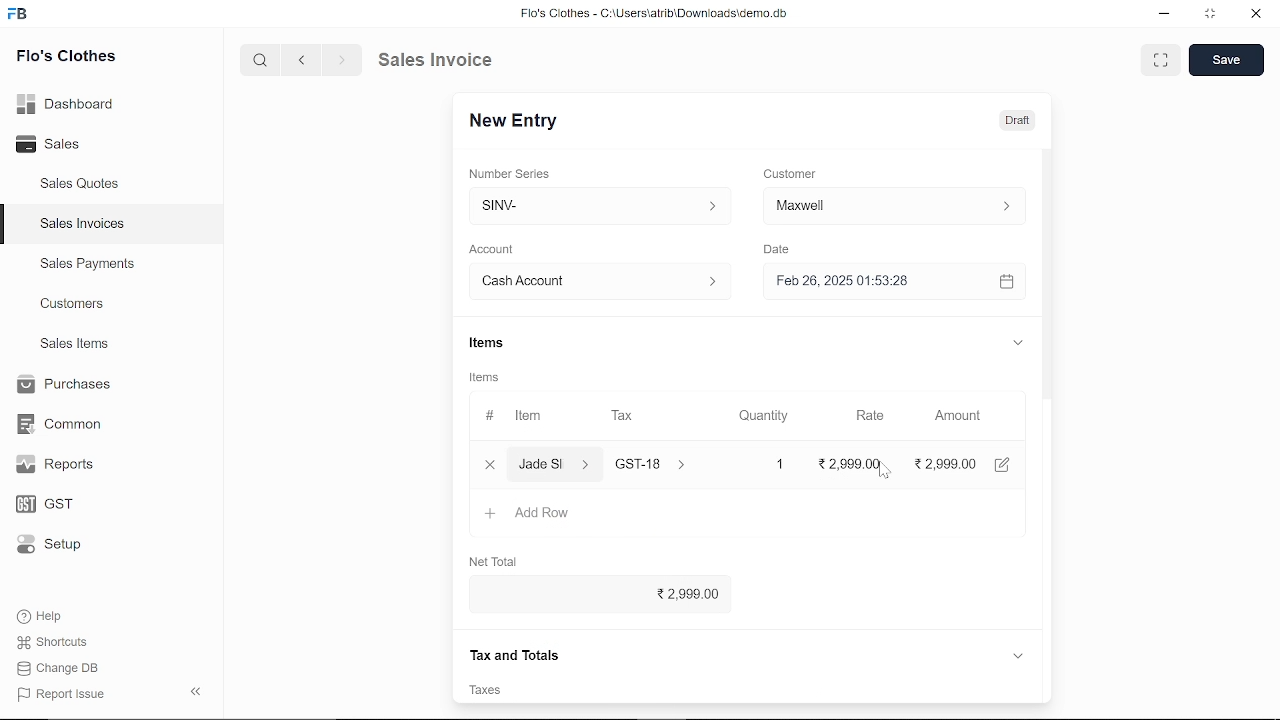 The height and width of the screenshot is (720, 1280). Describe the element at coordinates (53, 616) in the screenshot. I see `Help` at that location.